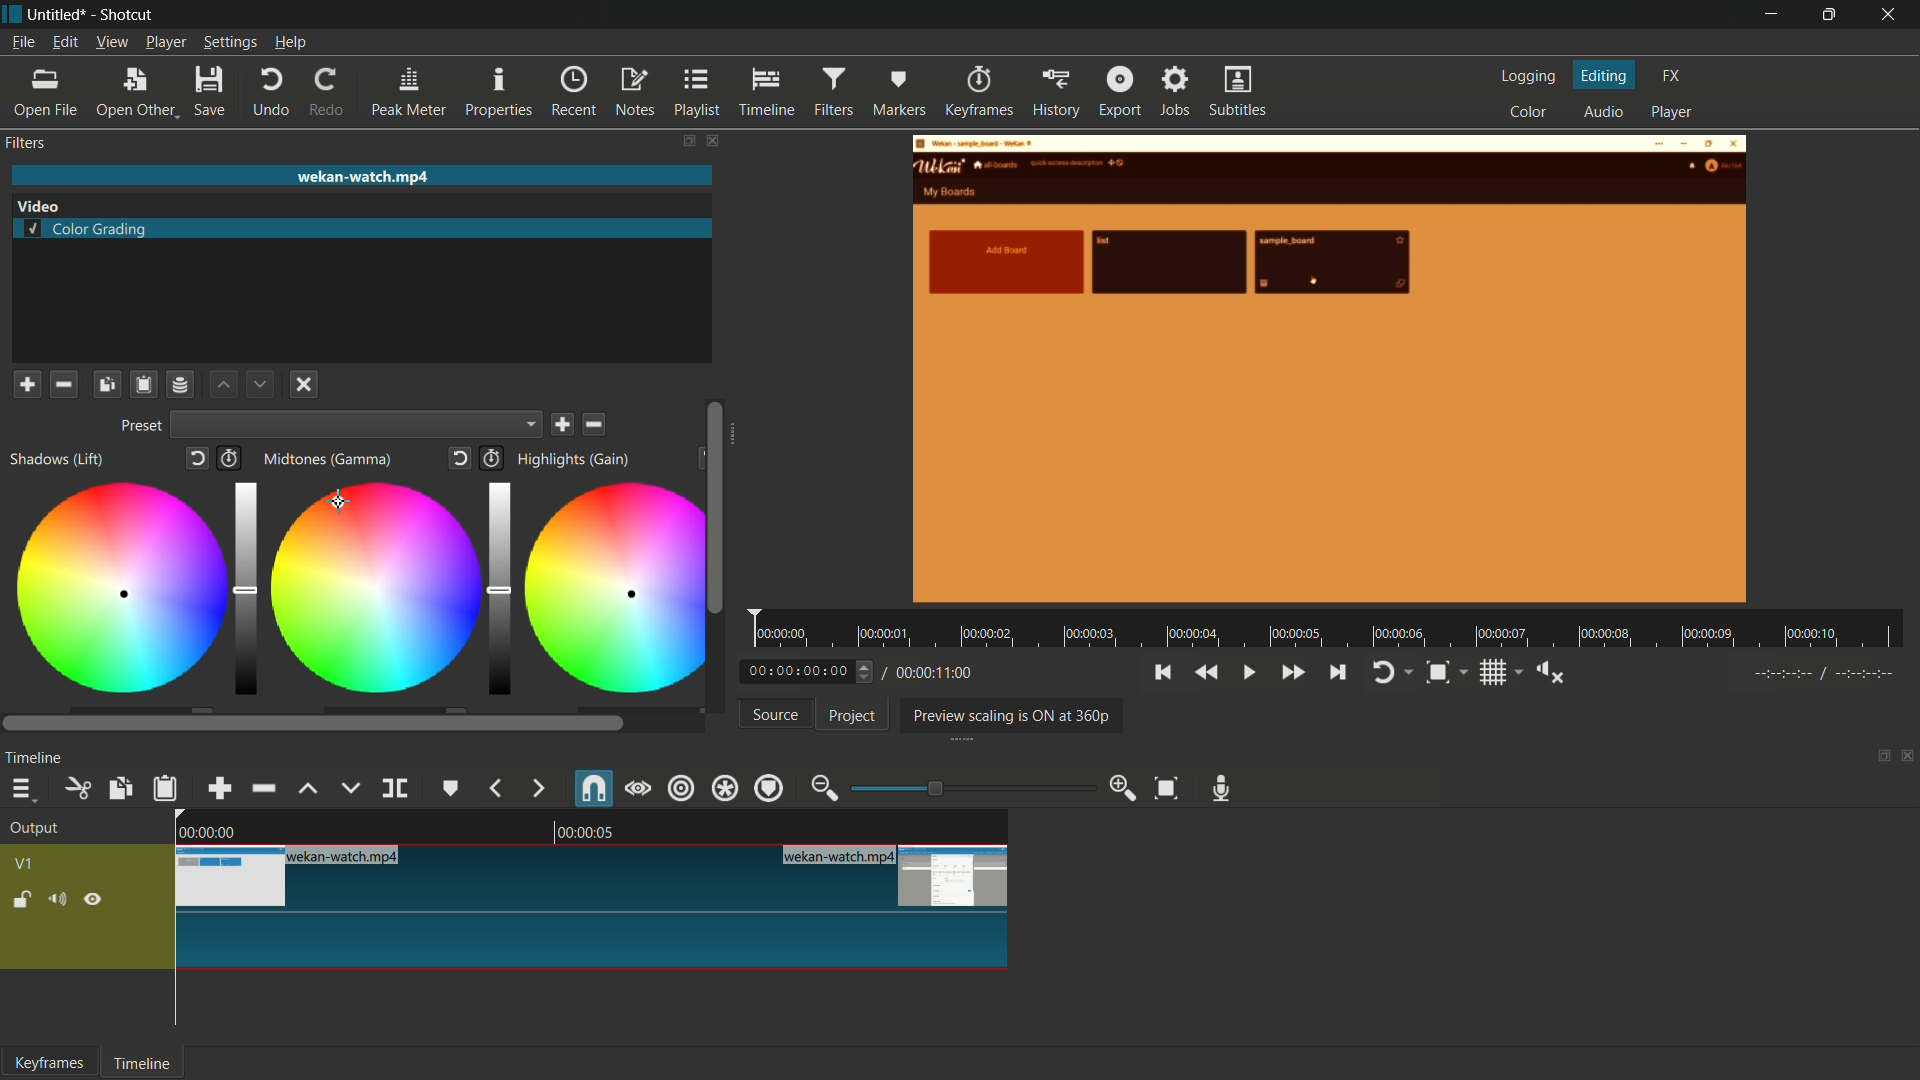  I want to click on move filter down, so click(261, 383).